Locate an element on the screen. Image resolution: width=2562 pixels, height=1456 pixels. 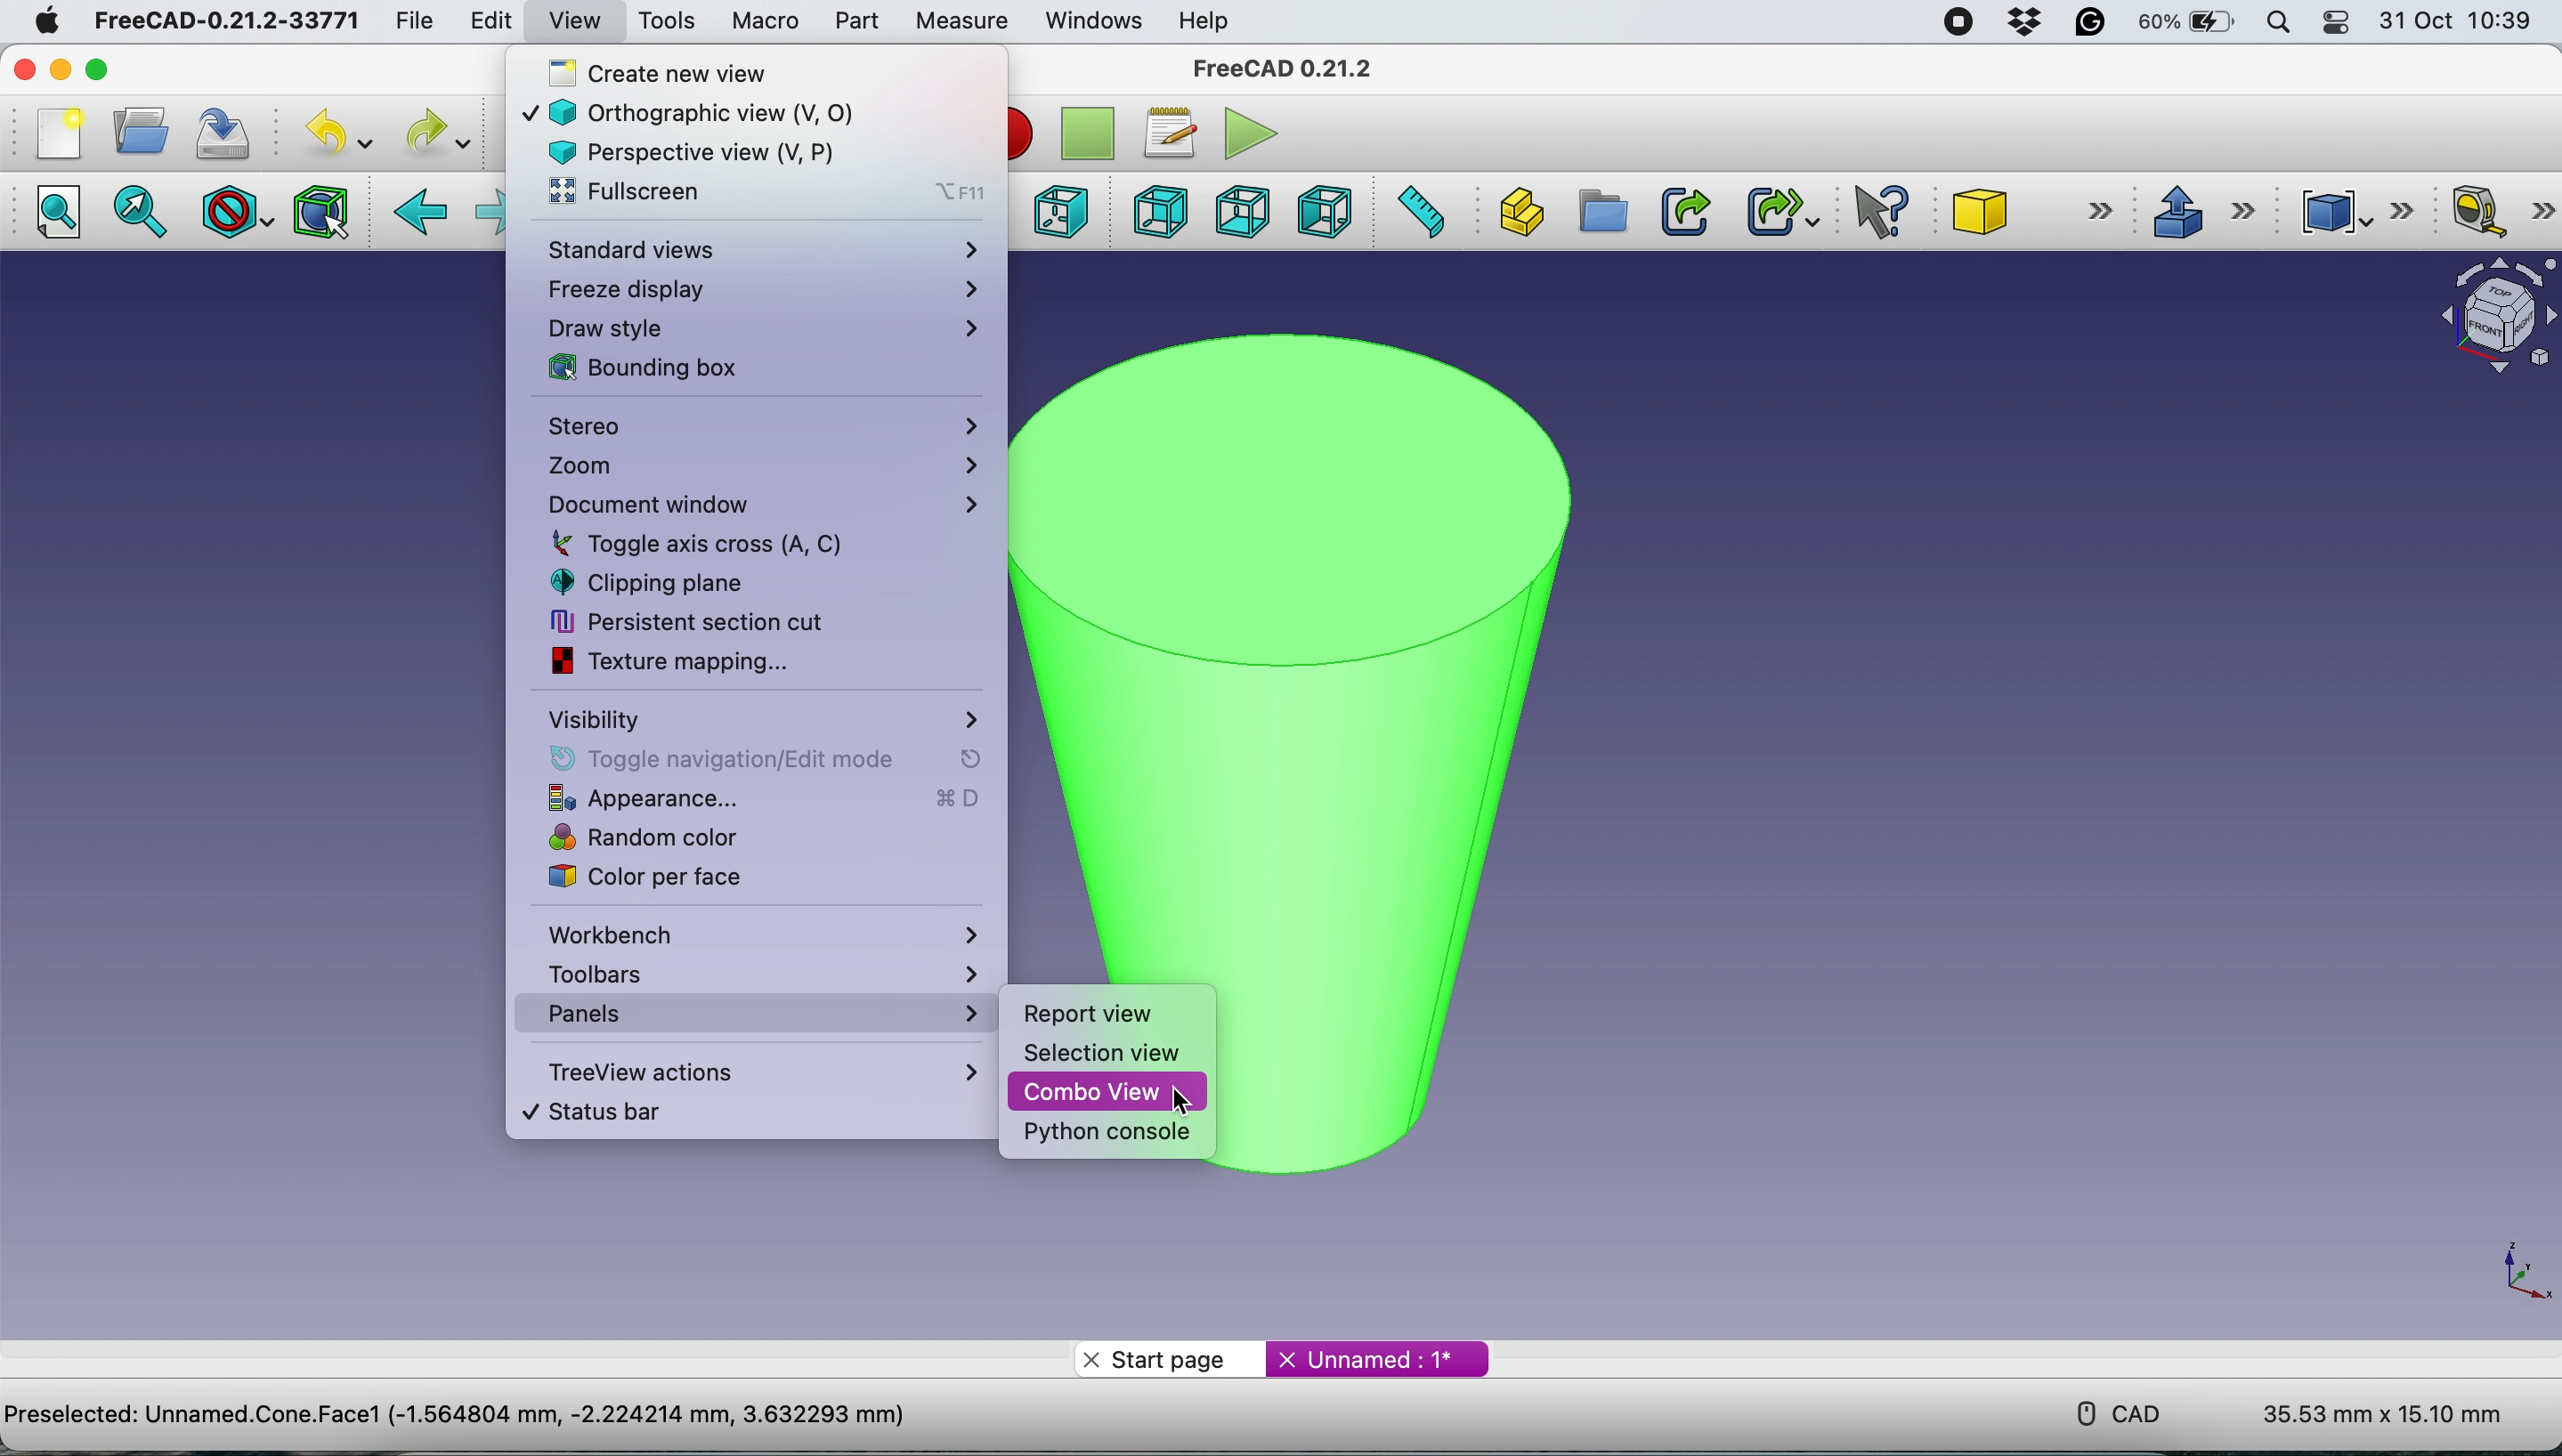
fit all is located at coordinates (65, 218).